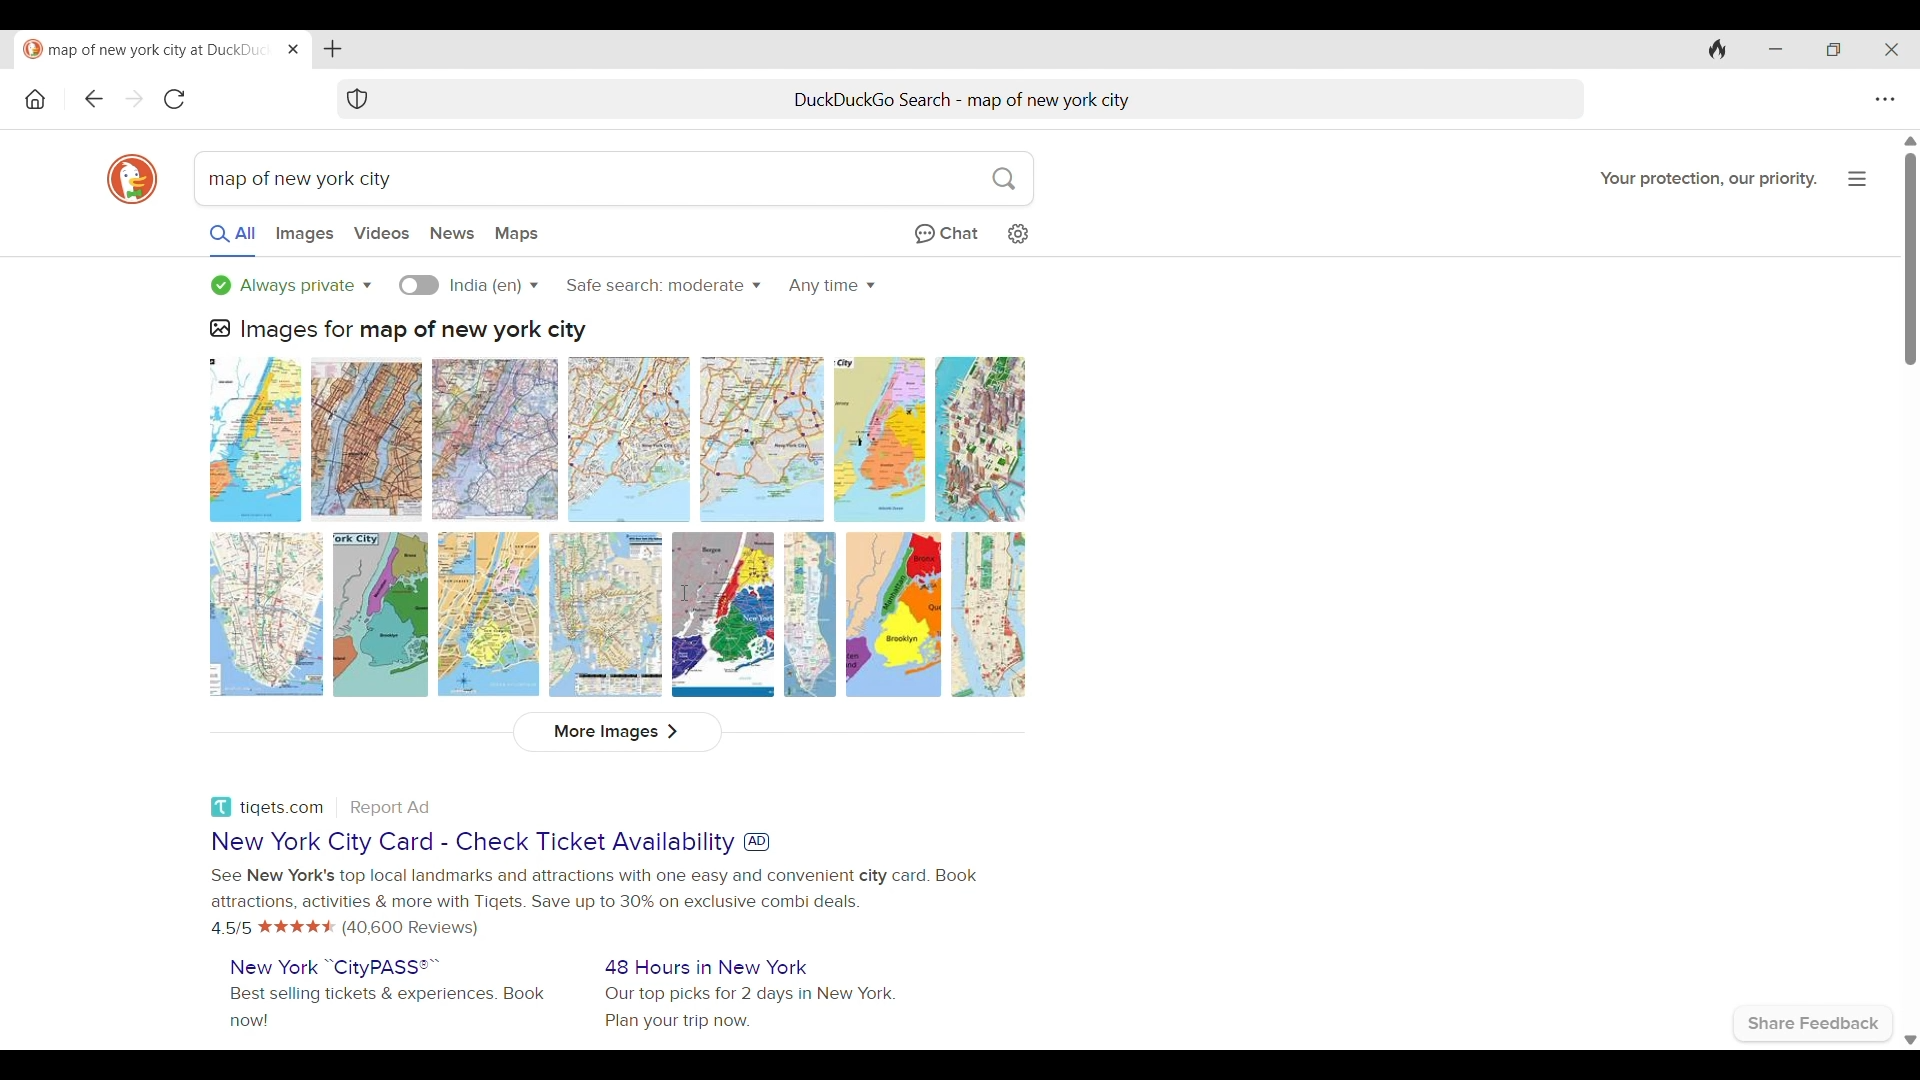  What do you see at coordinates (832, 286) in the screenshot?
I see `Time specific searches` at bounding box center [832, 286].